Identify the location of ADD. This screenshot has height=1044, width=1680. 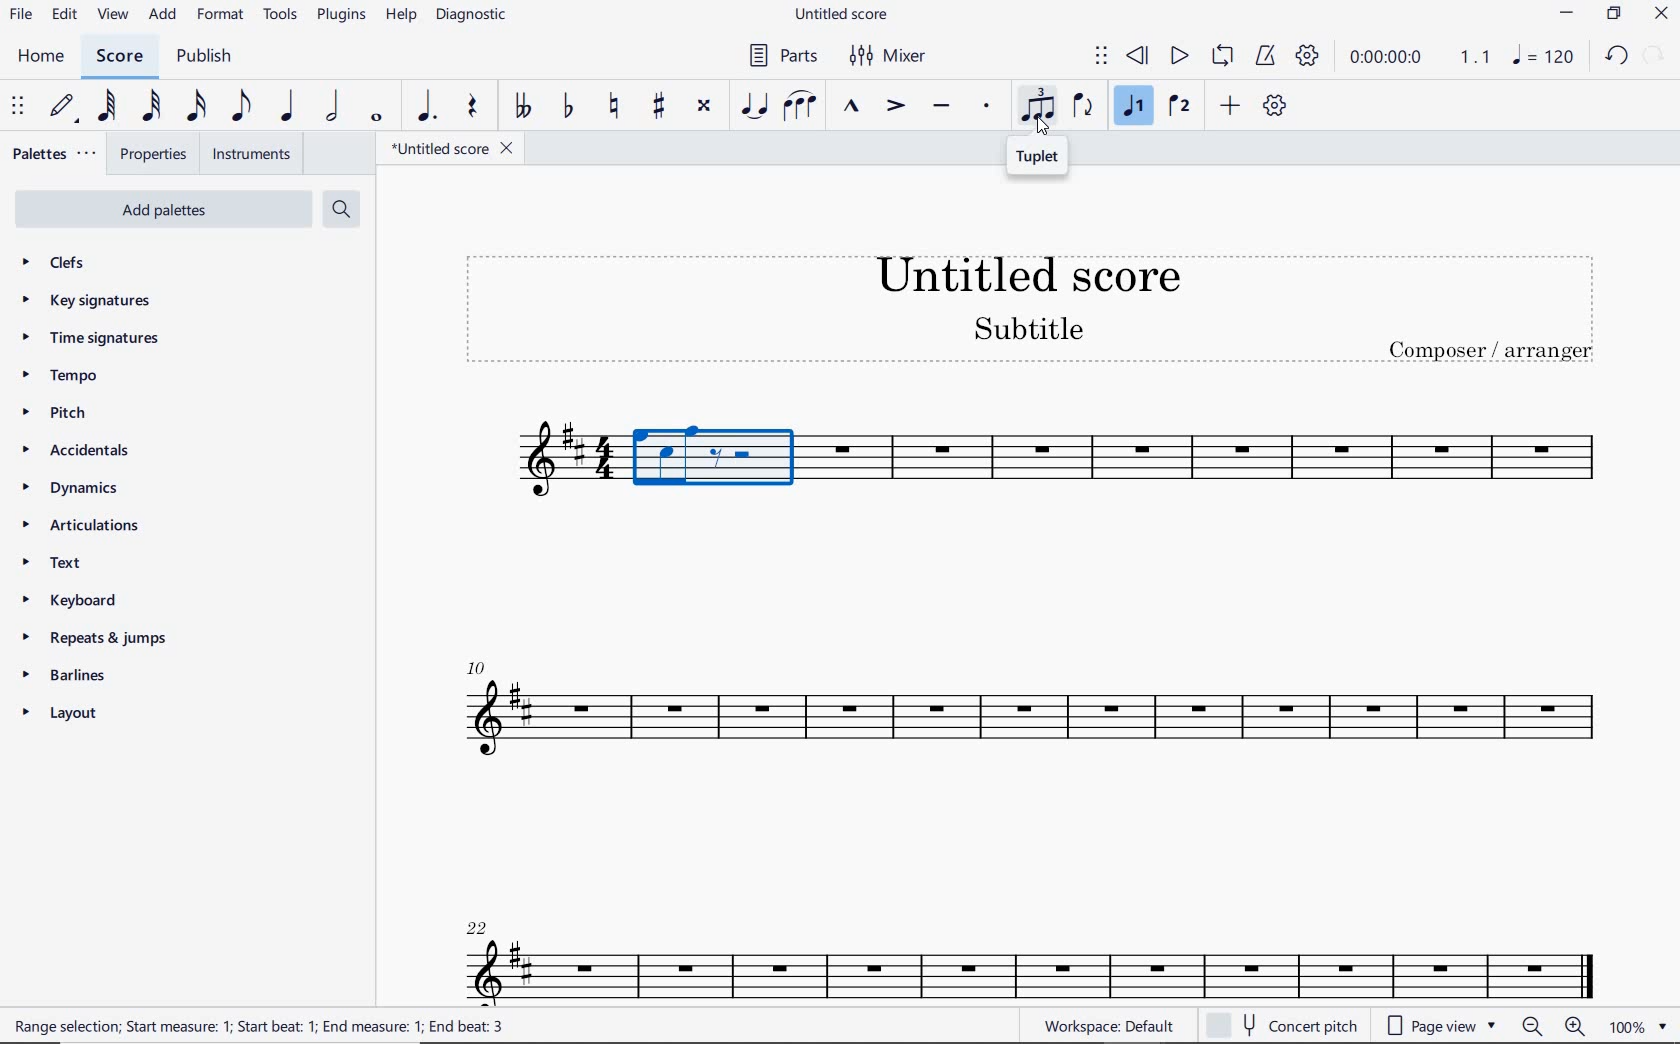
(162, 15).